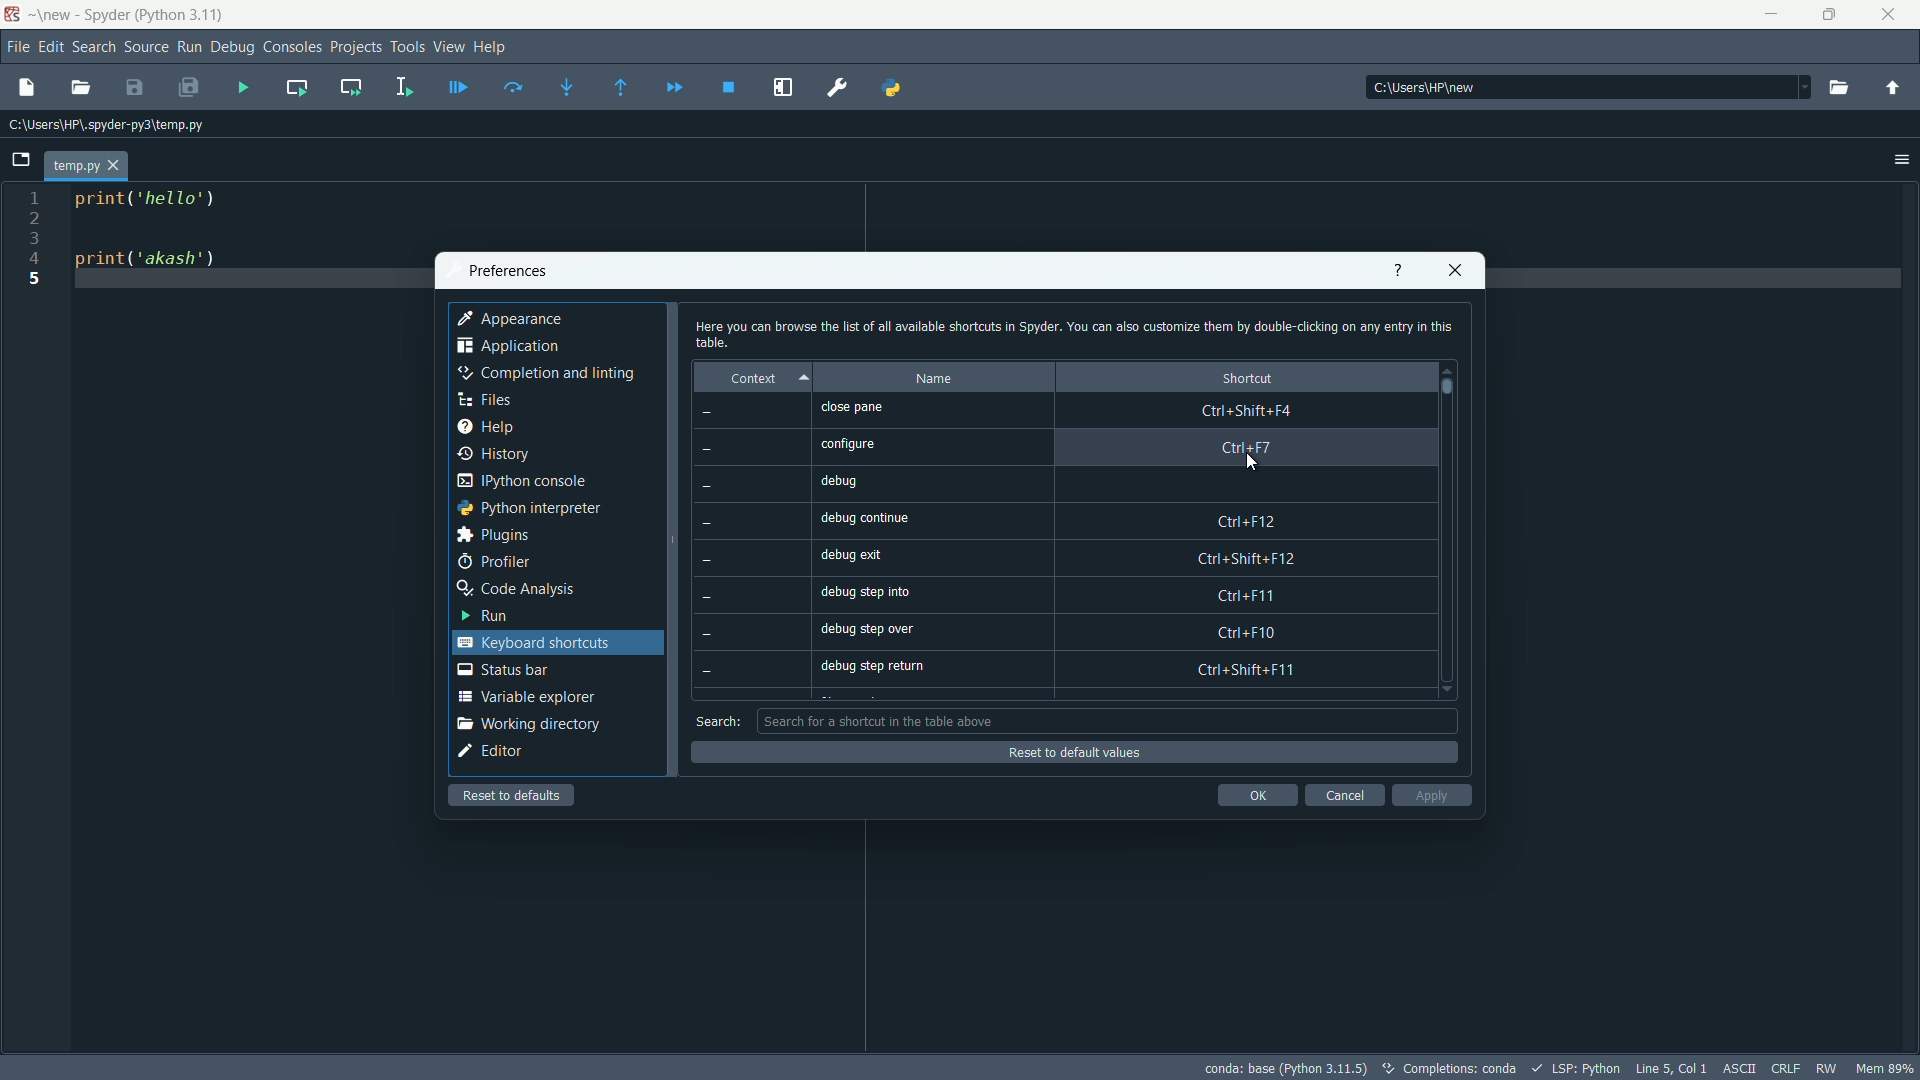  I want to click on rw, so click(1829, 1068).